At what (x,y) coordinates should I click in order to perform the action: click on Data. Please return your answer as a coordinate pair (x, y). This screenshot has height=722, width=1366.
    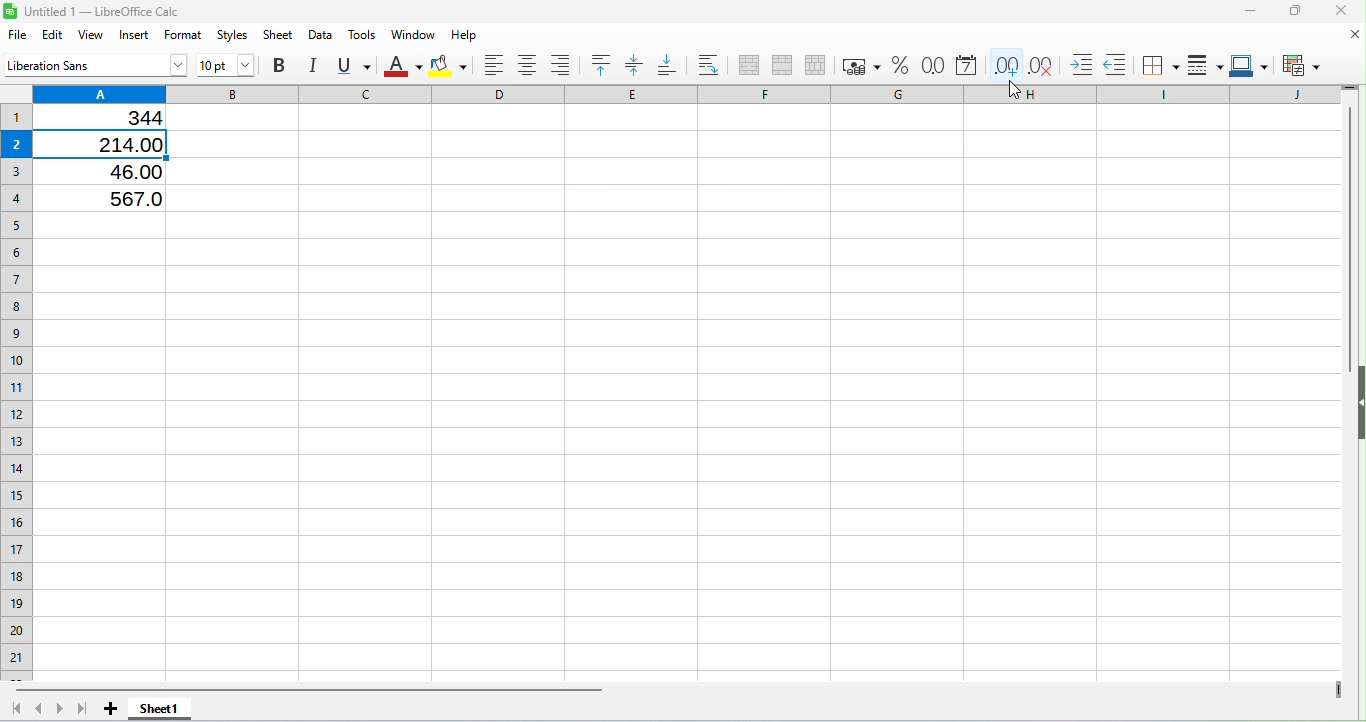
    Looking at the image, I should click on (322, 33).